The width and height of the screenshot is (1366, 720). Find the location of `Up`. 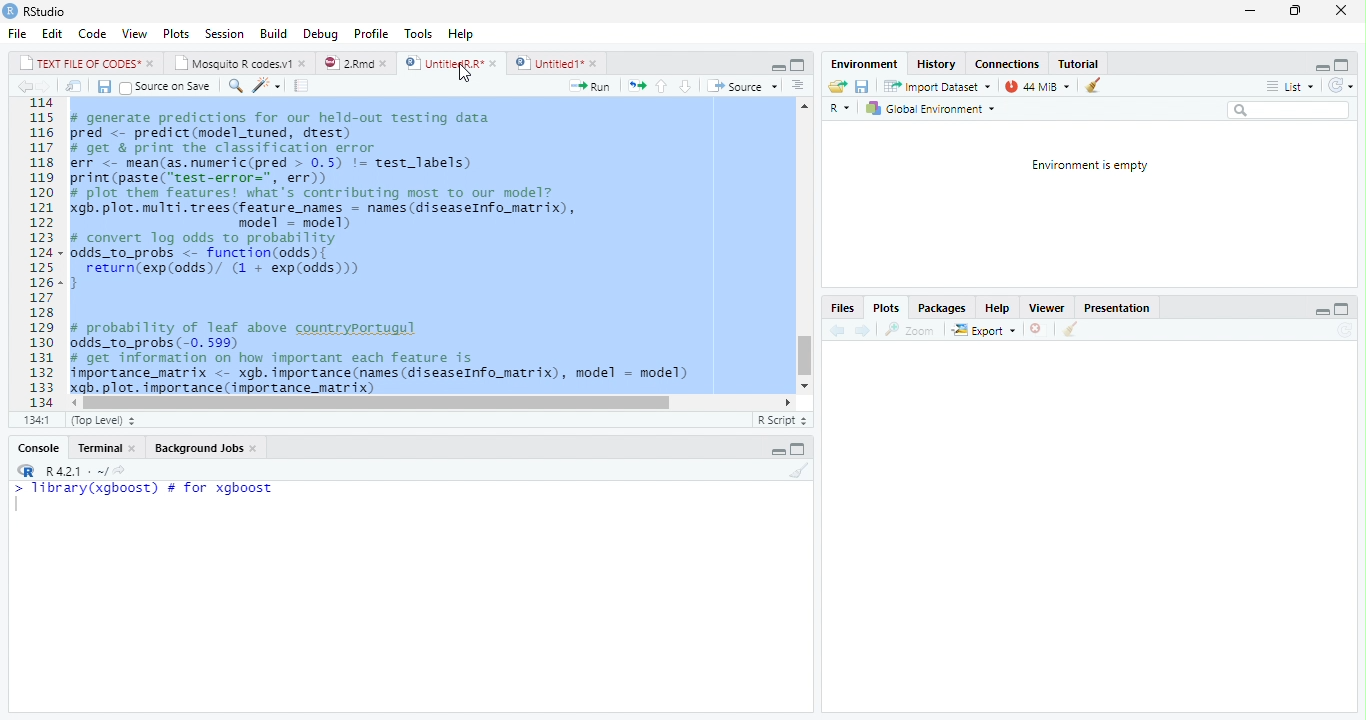

Up is located at coordinates (660, 86).